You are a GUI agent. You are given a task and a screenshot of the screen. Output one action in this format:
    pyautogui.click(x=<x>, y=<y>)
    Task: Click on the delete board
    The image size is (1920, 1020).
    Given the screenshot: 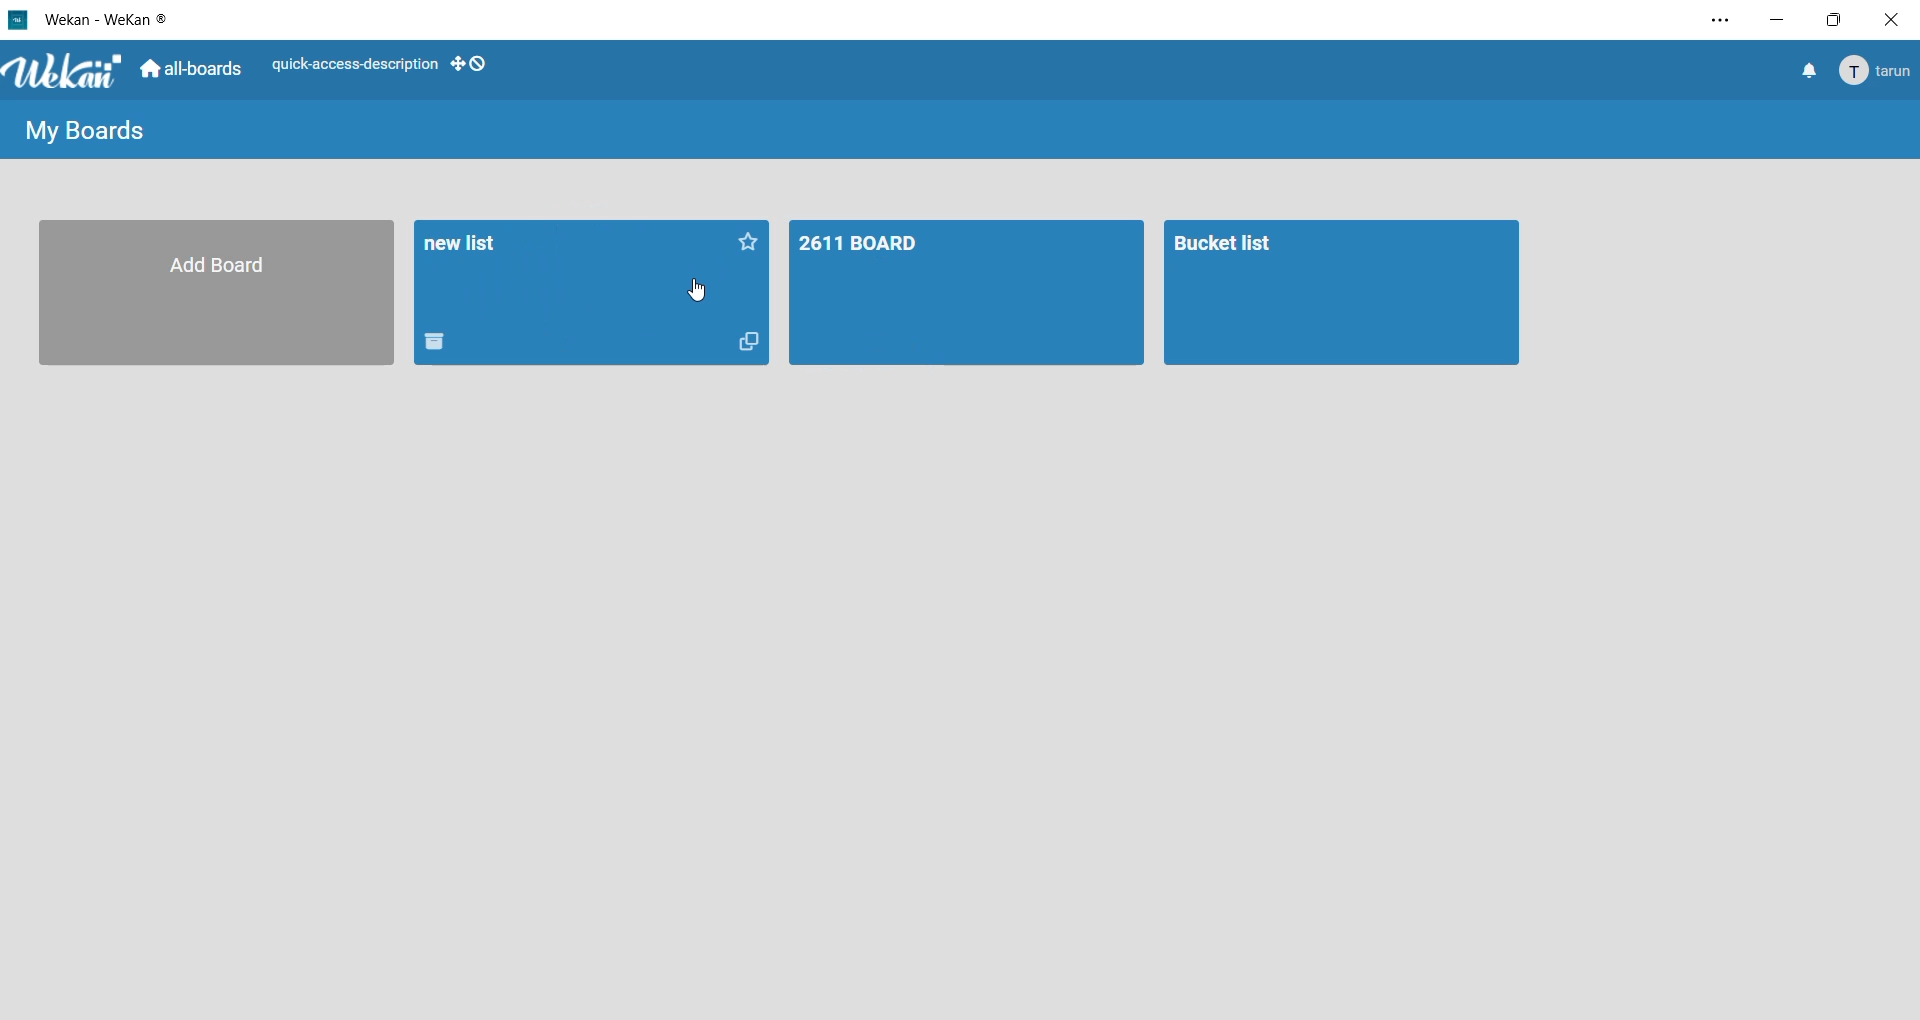 What is the action you would take?
    pyautogui.click(x=445, y=343)
    